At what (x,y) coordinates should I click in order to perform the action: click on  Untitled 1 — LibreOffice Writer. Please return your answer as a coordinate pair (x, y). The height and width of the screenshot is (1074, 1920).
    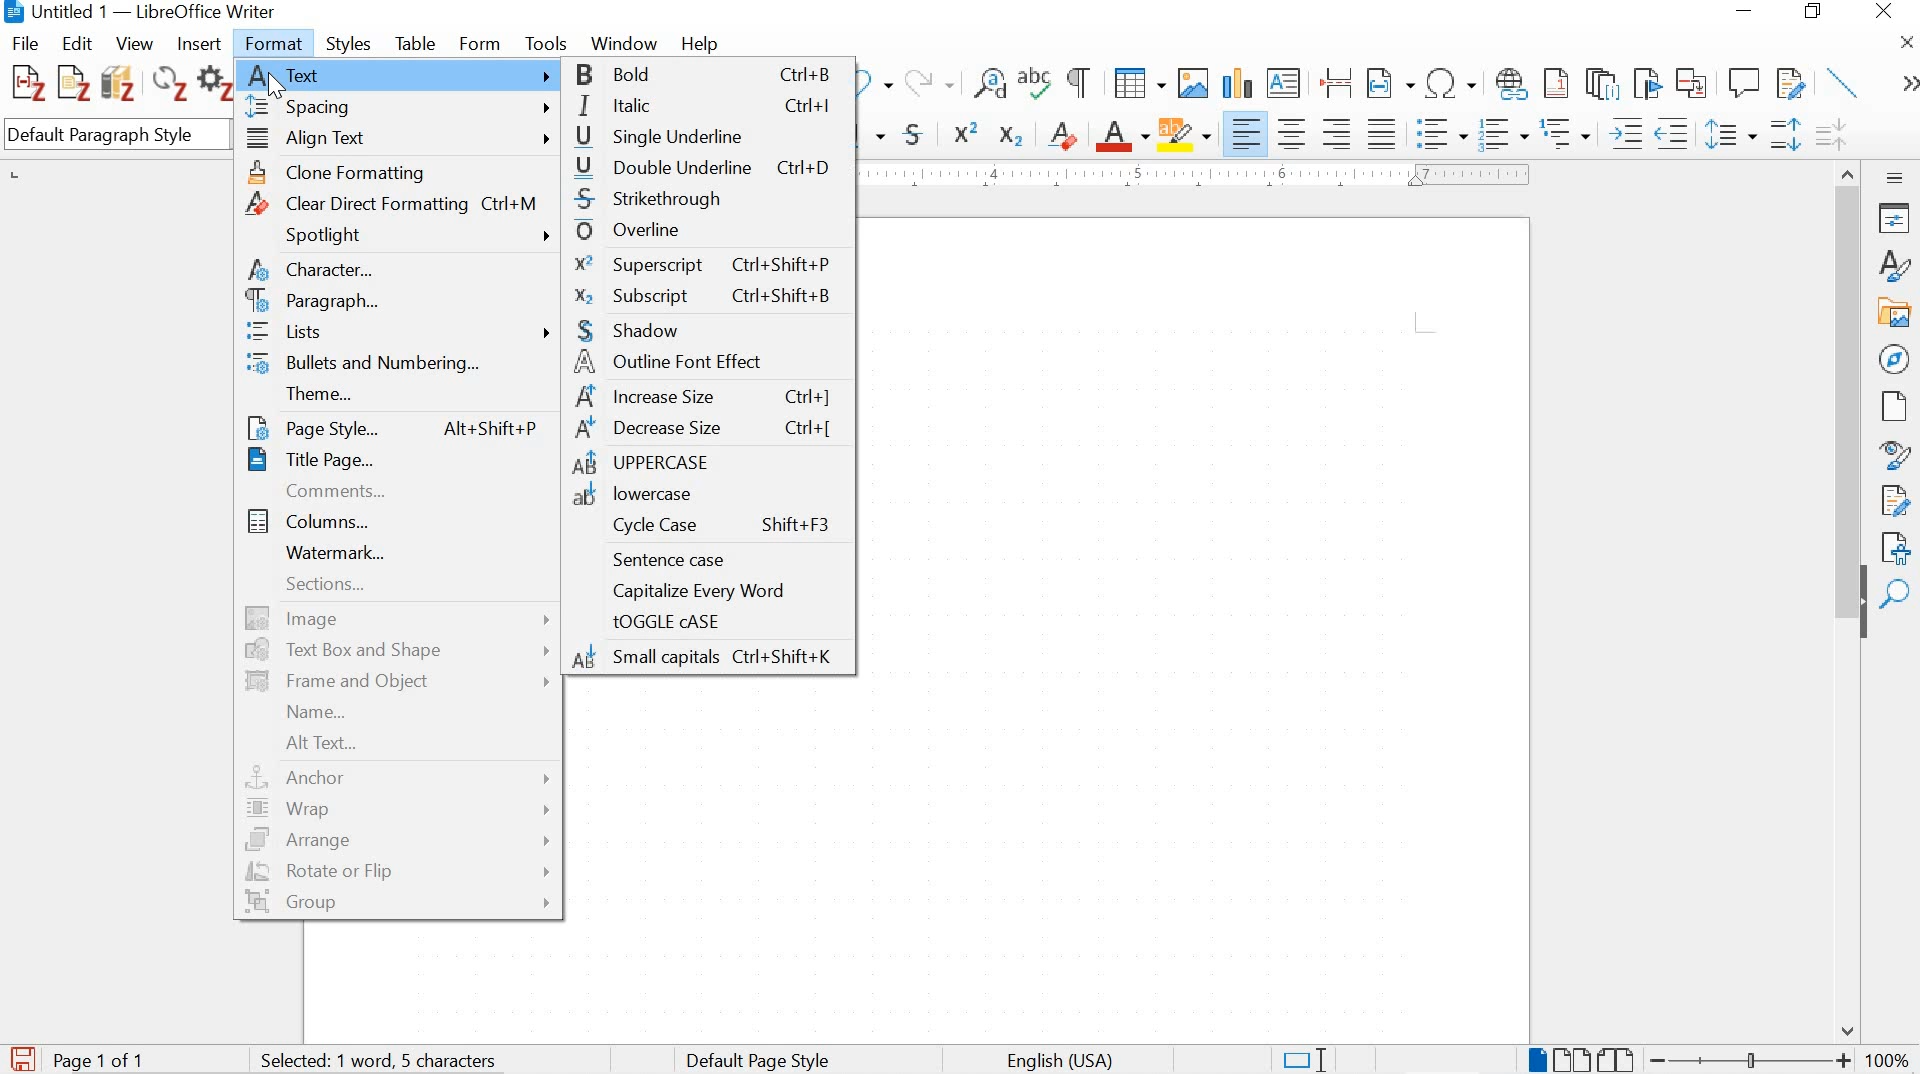
    Looking at the image, I should click on (144, 12).